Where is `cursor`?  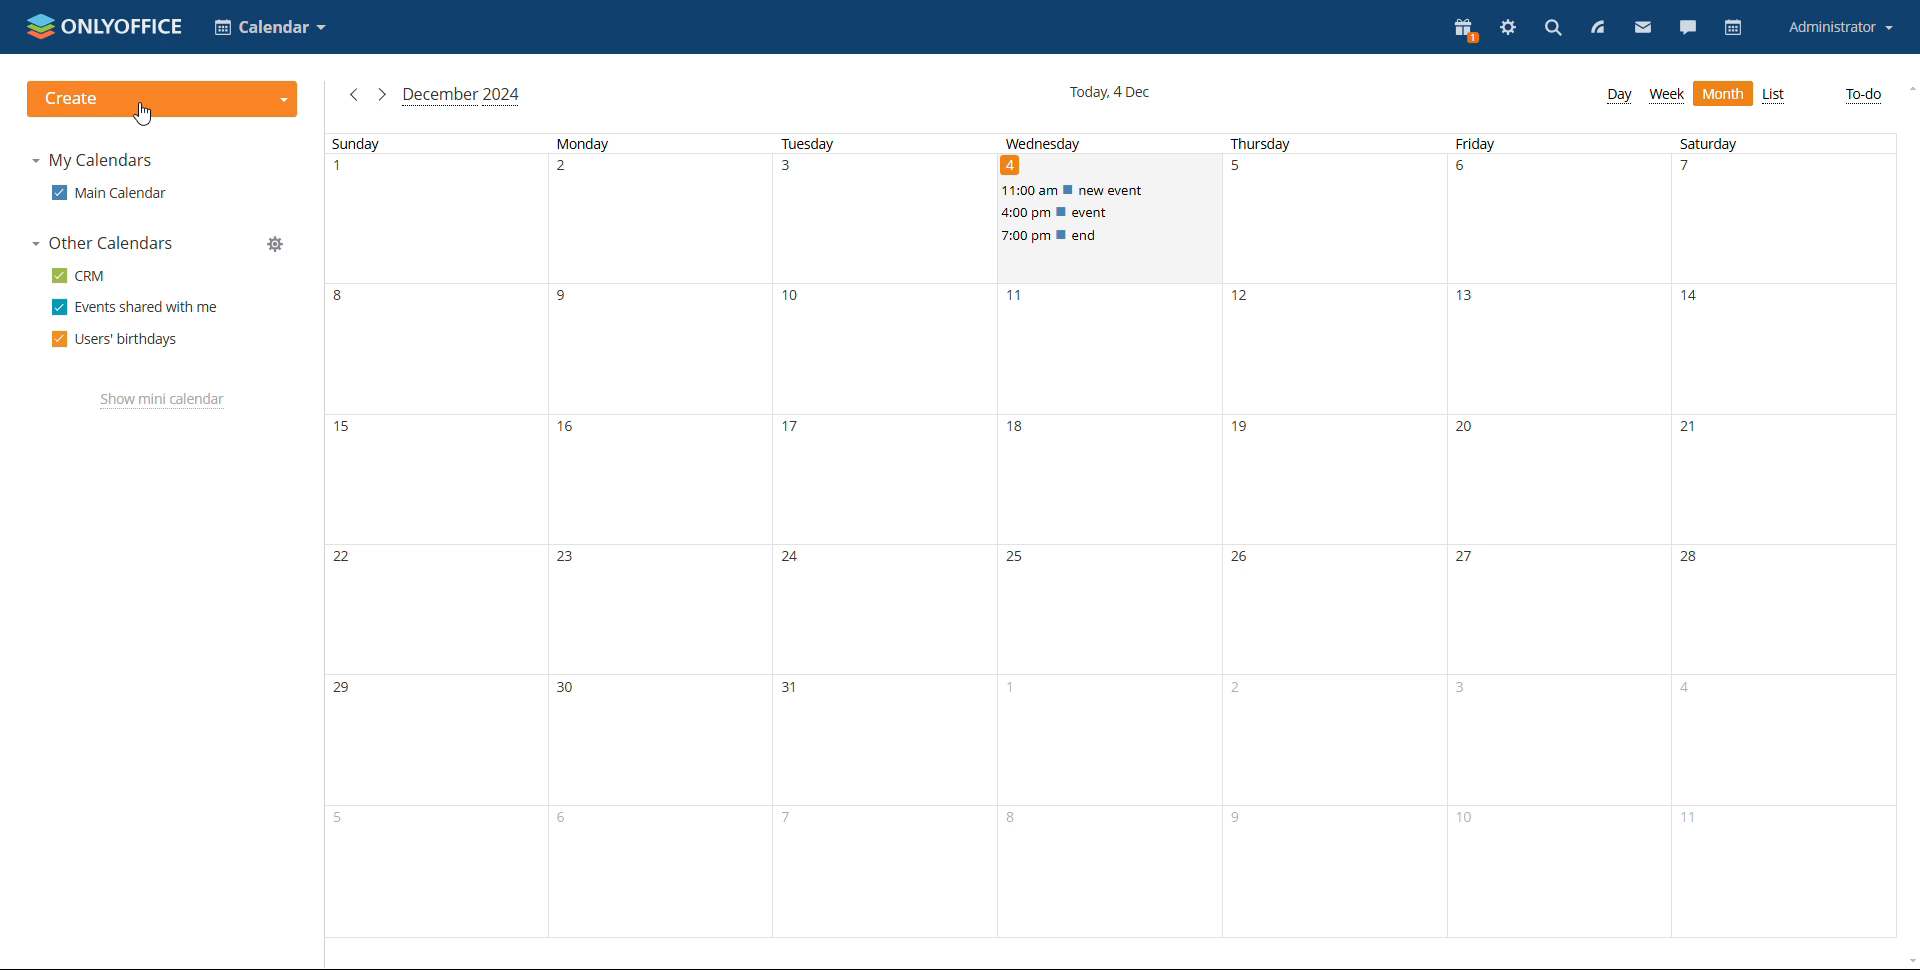
cursor is located at coordinates (144, 114).